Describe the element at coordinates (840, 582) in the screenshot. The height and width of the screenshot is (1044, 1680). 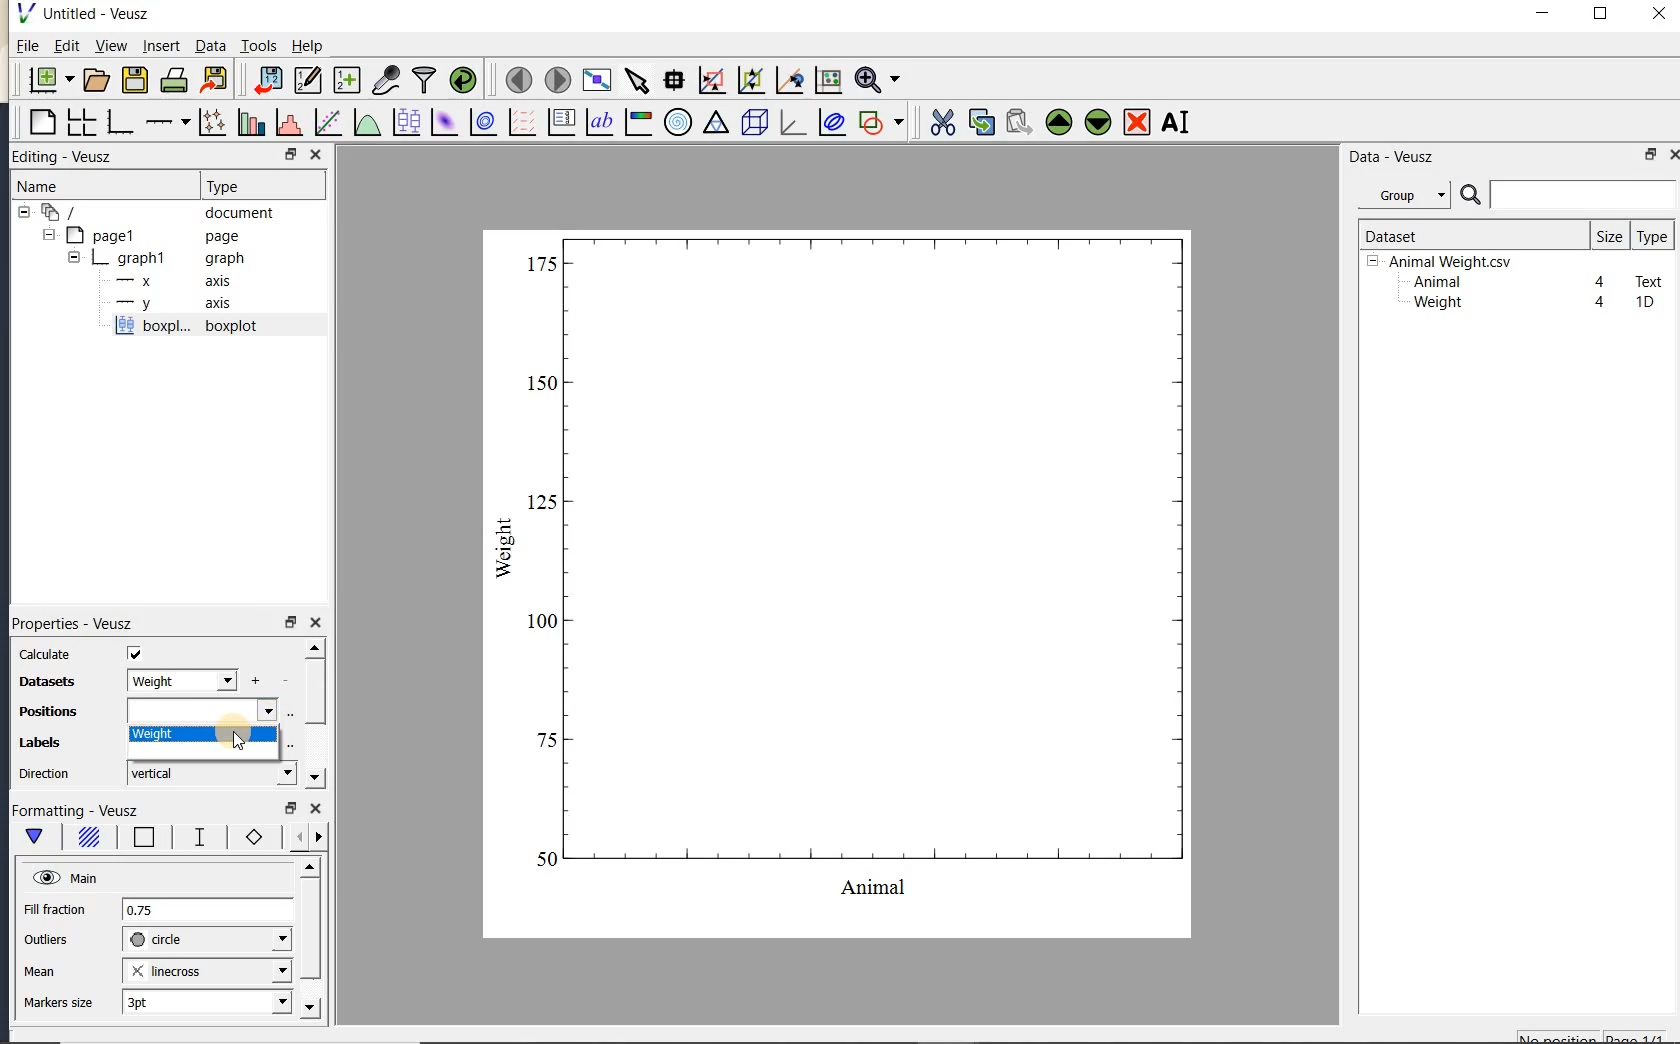
I see `box plot` at that location.